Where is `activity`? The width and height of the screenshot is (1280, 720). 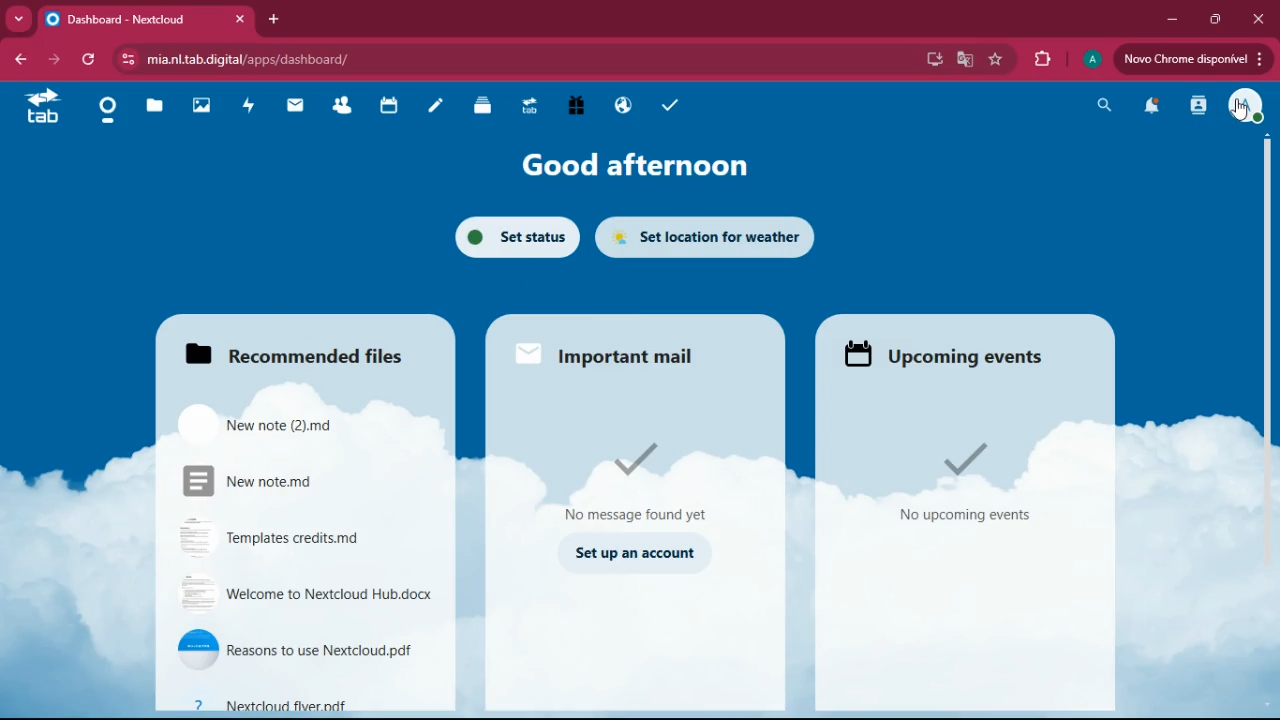
activity is located at coordinates (1195, 106).